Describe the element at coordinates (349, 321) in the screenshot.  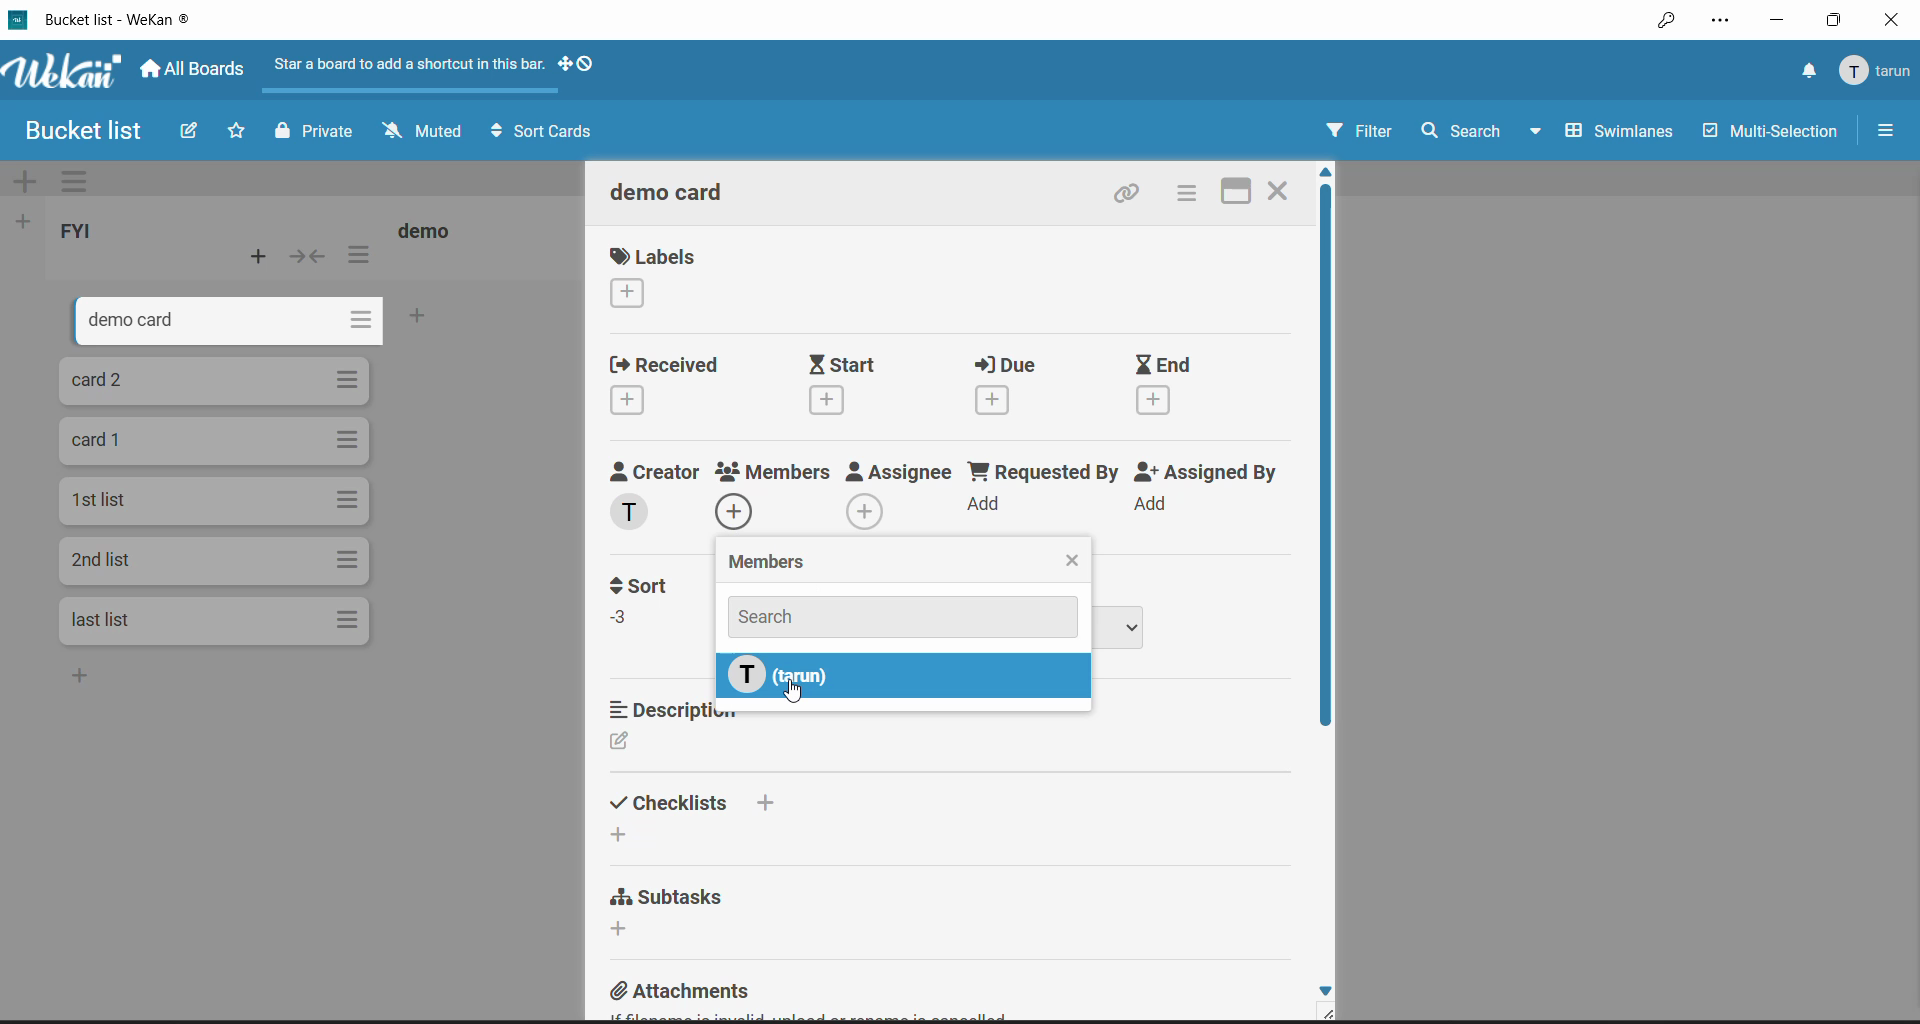
I see `card actions` at that location.